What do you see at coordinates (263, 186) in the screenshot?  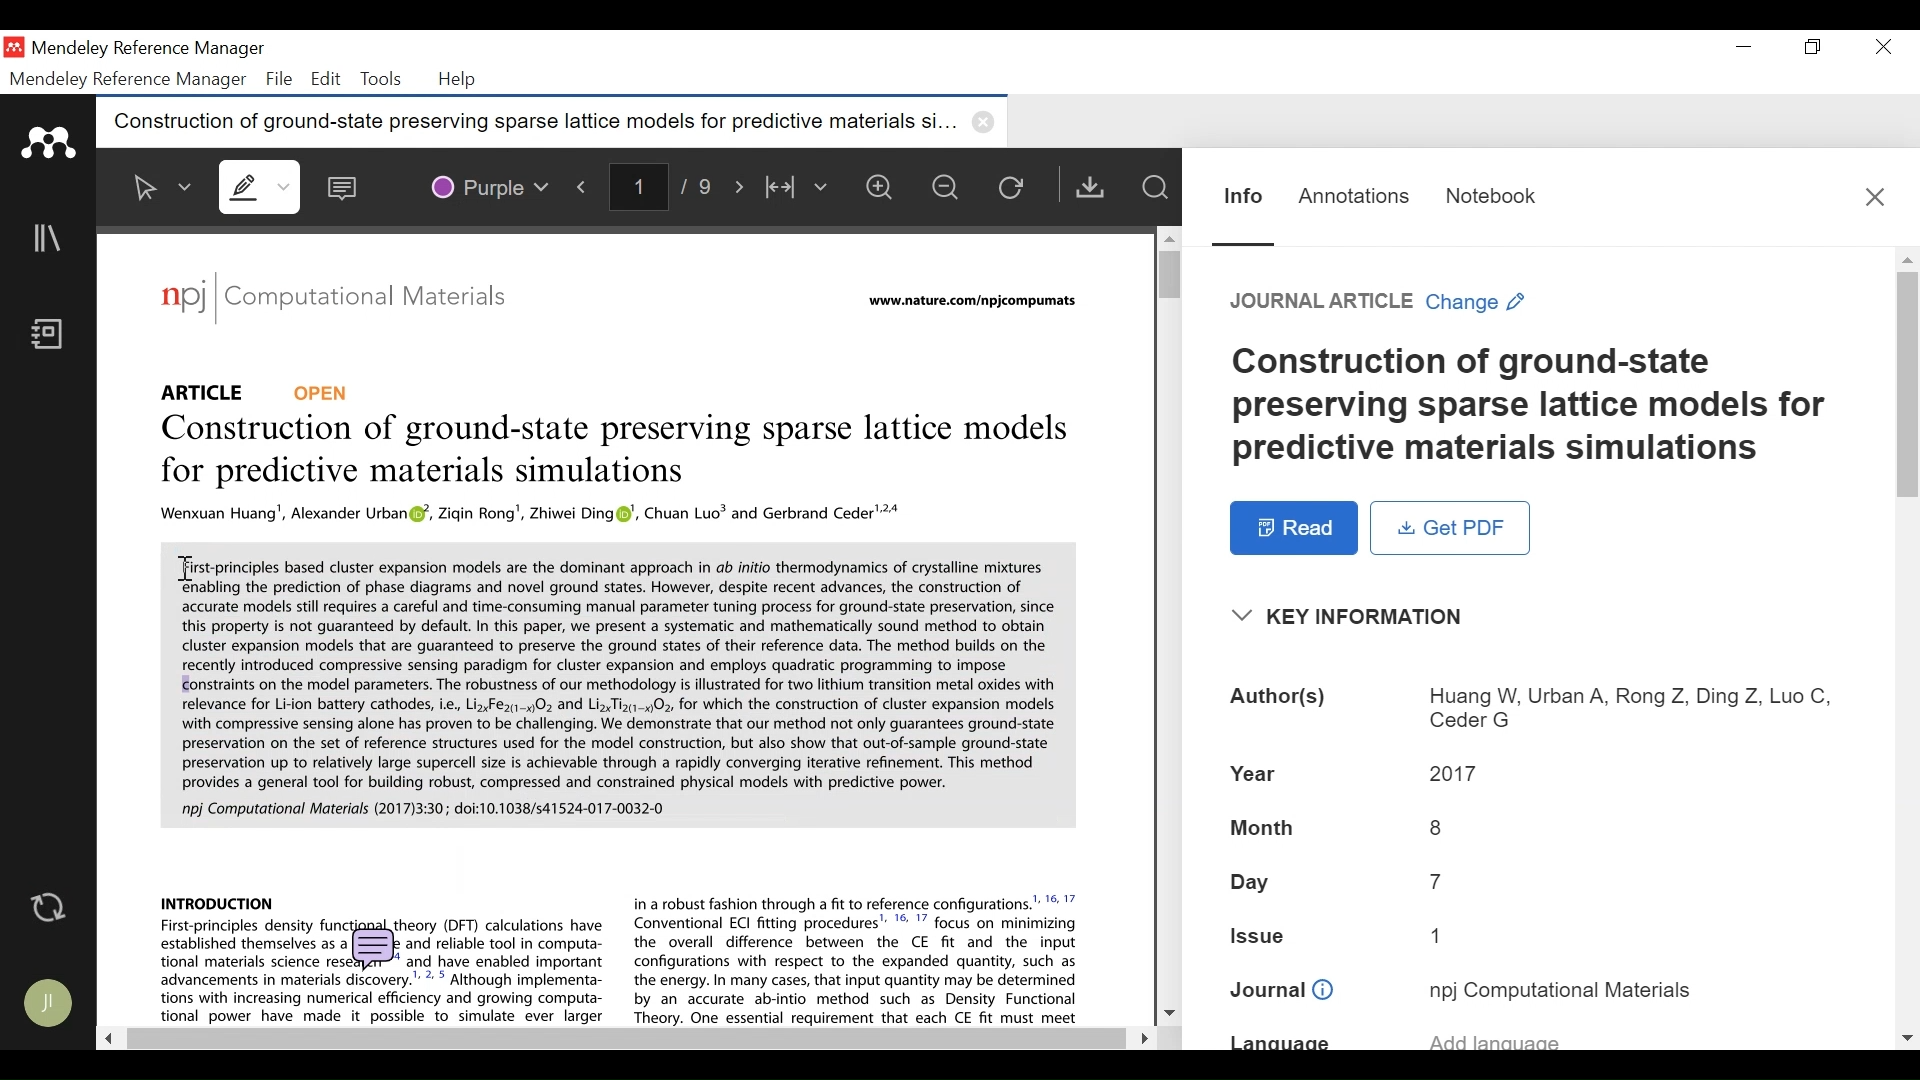 I see `Highlights` at bounding box center [263, 186].